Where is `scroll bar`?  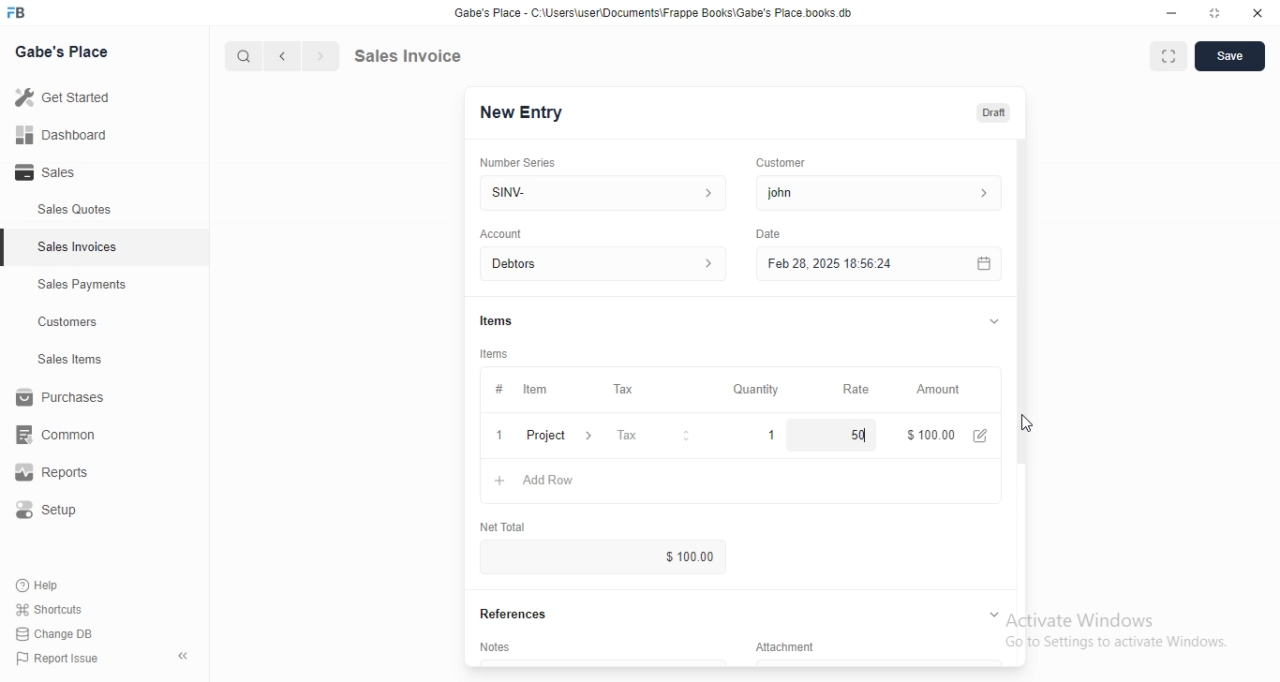
scroll bar is located at coordinates (1021, 321).